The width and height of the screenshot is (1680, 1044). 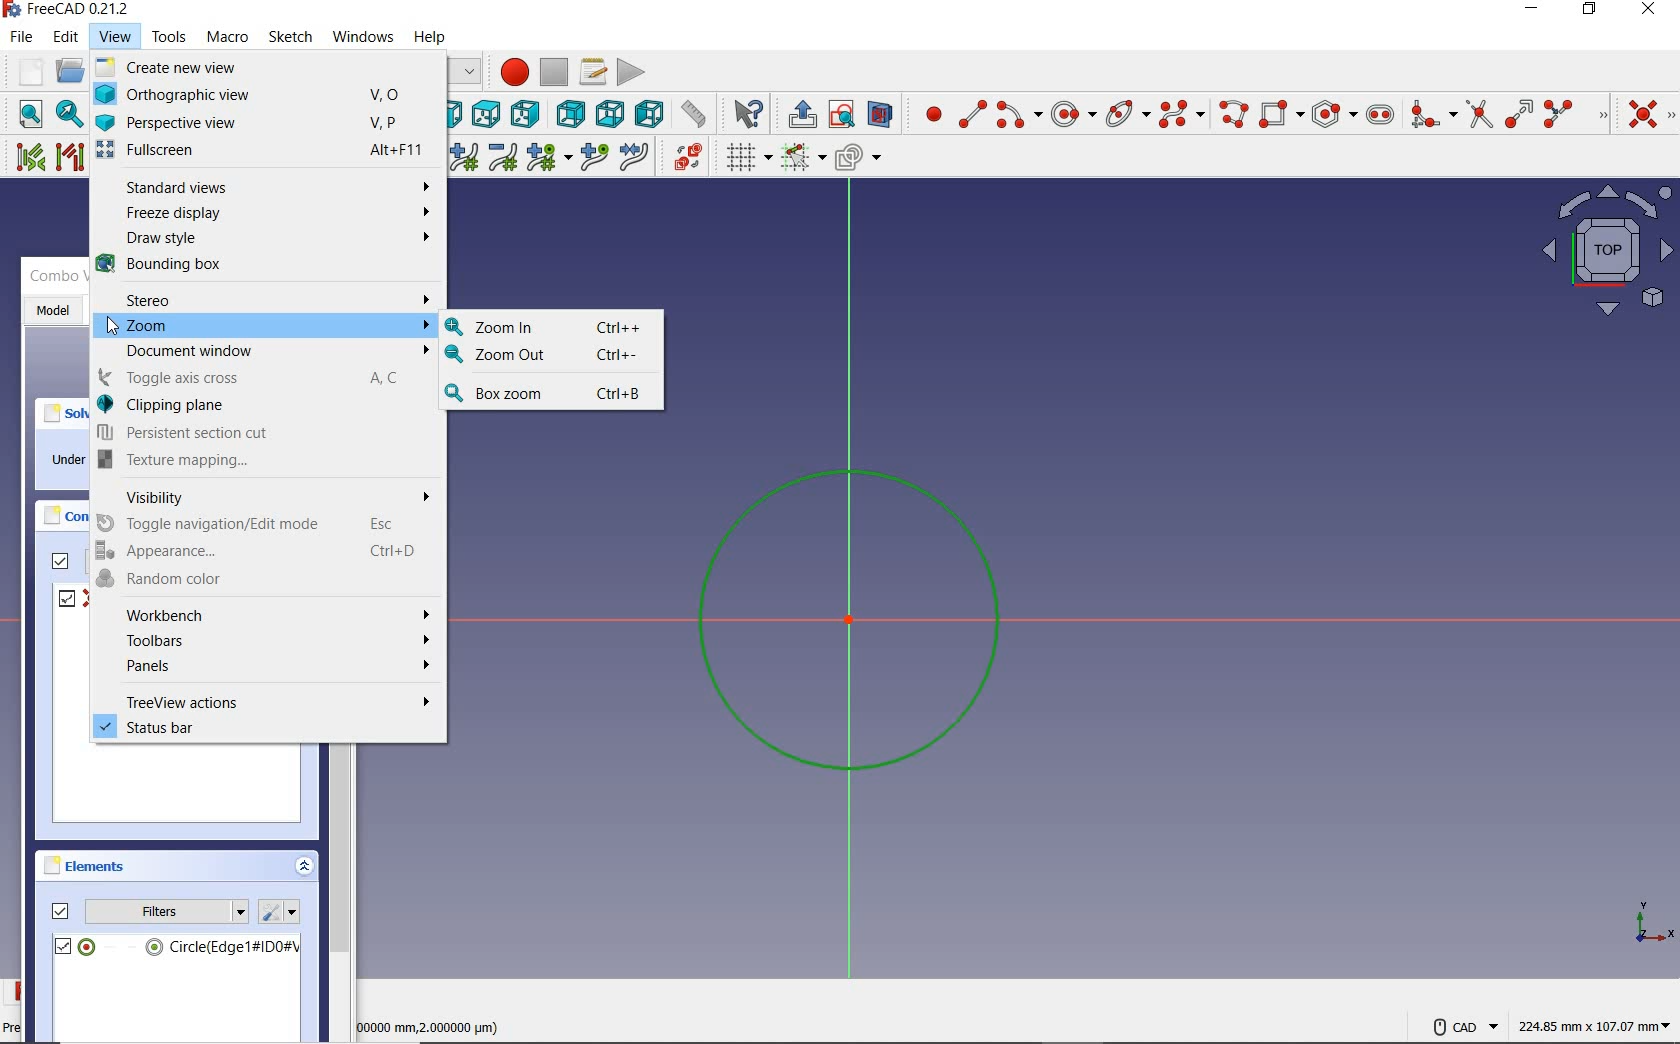 I want to click on create arc, so click(x=1018, y=116).